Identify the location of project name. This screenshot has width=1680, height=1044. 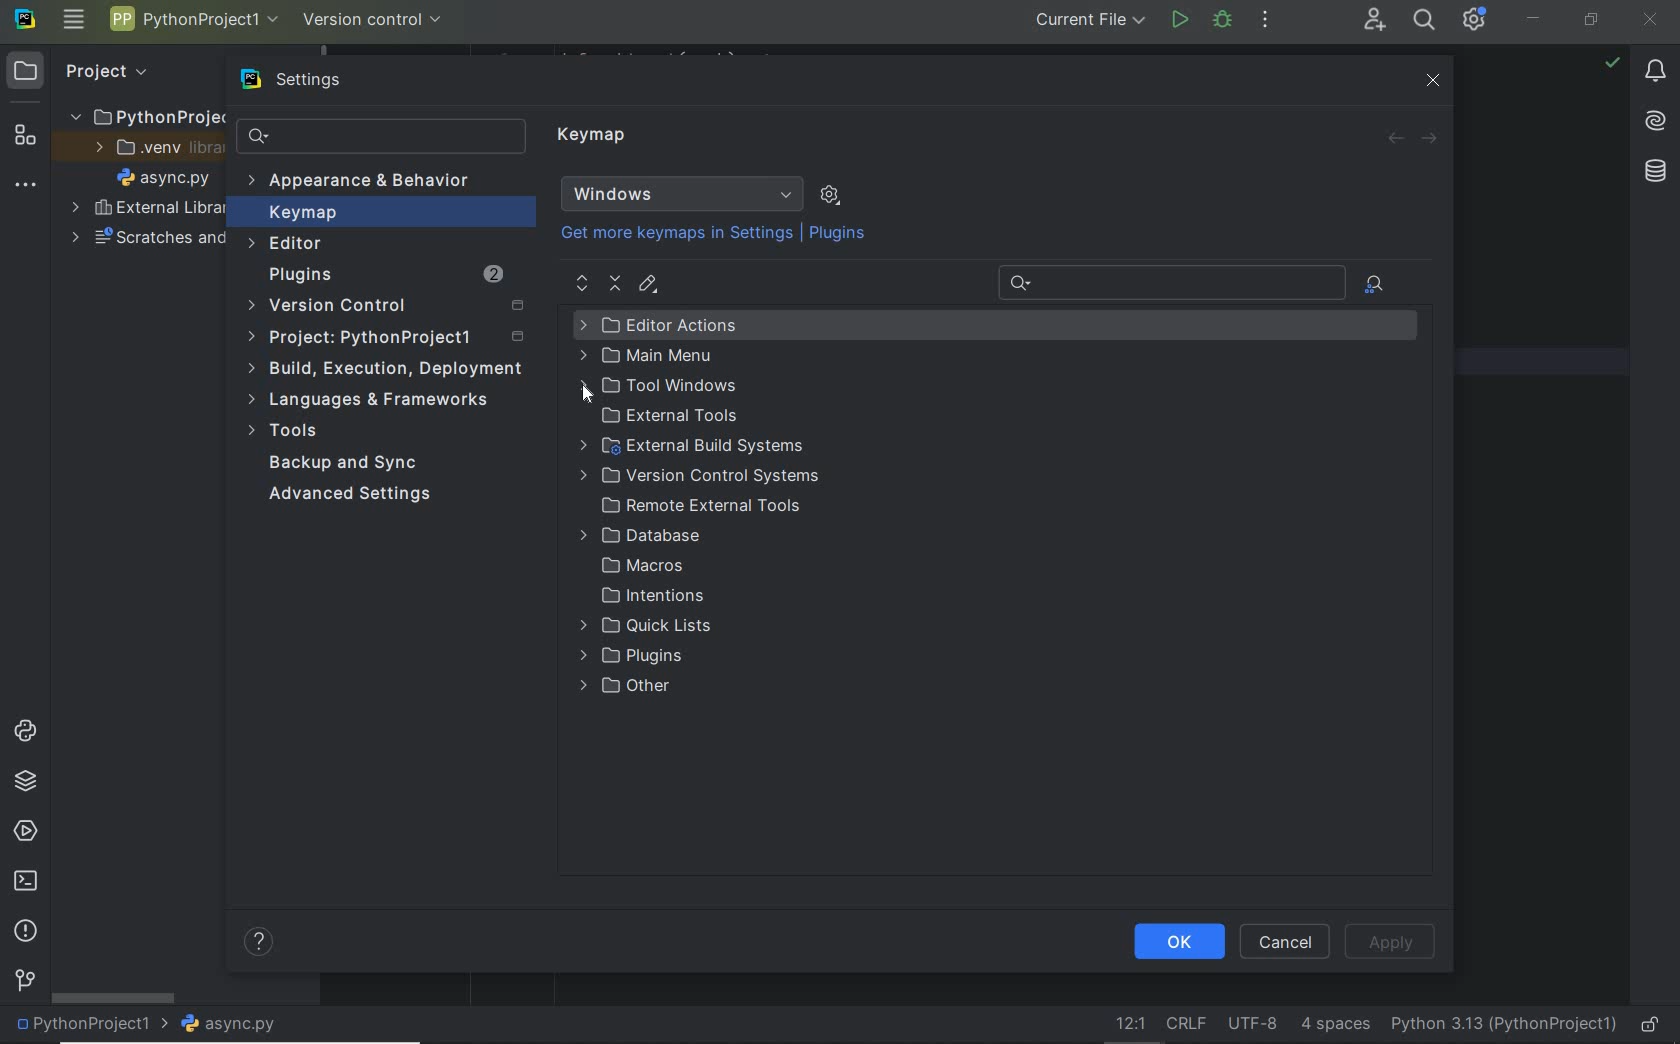
(87, 1026).